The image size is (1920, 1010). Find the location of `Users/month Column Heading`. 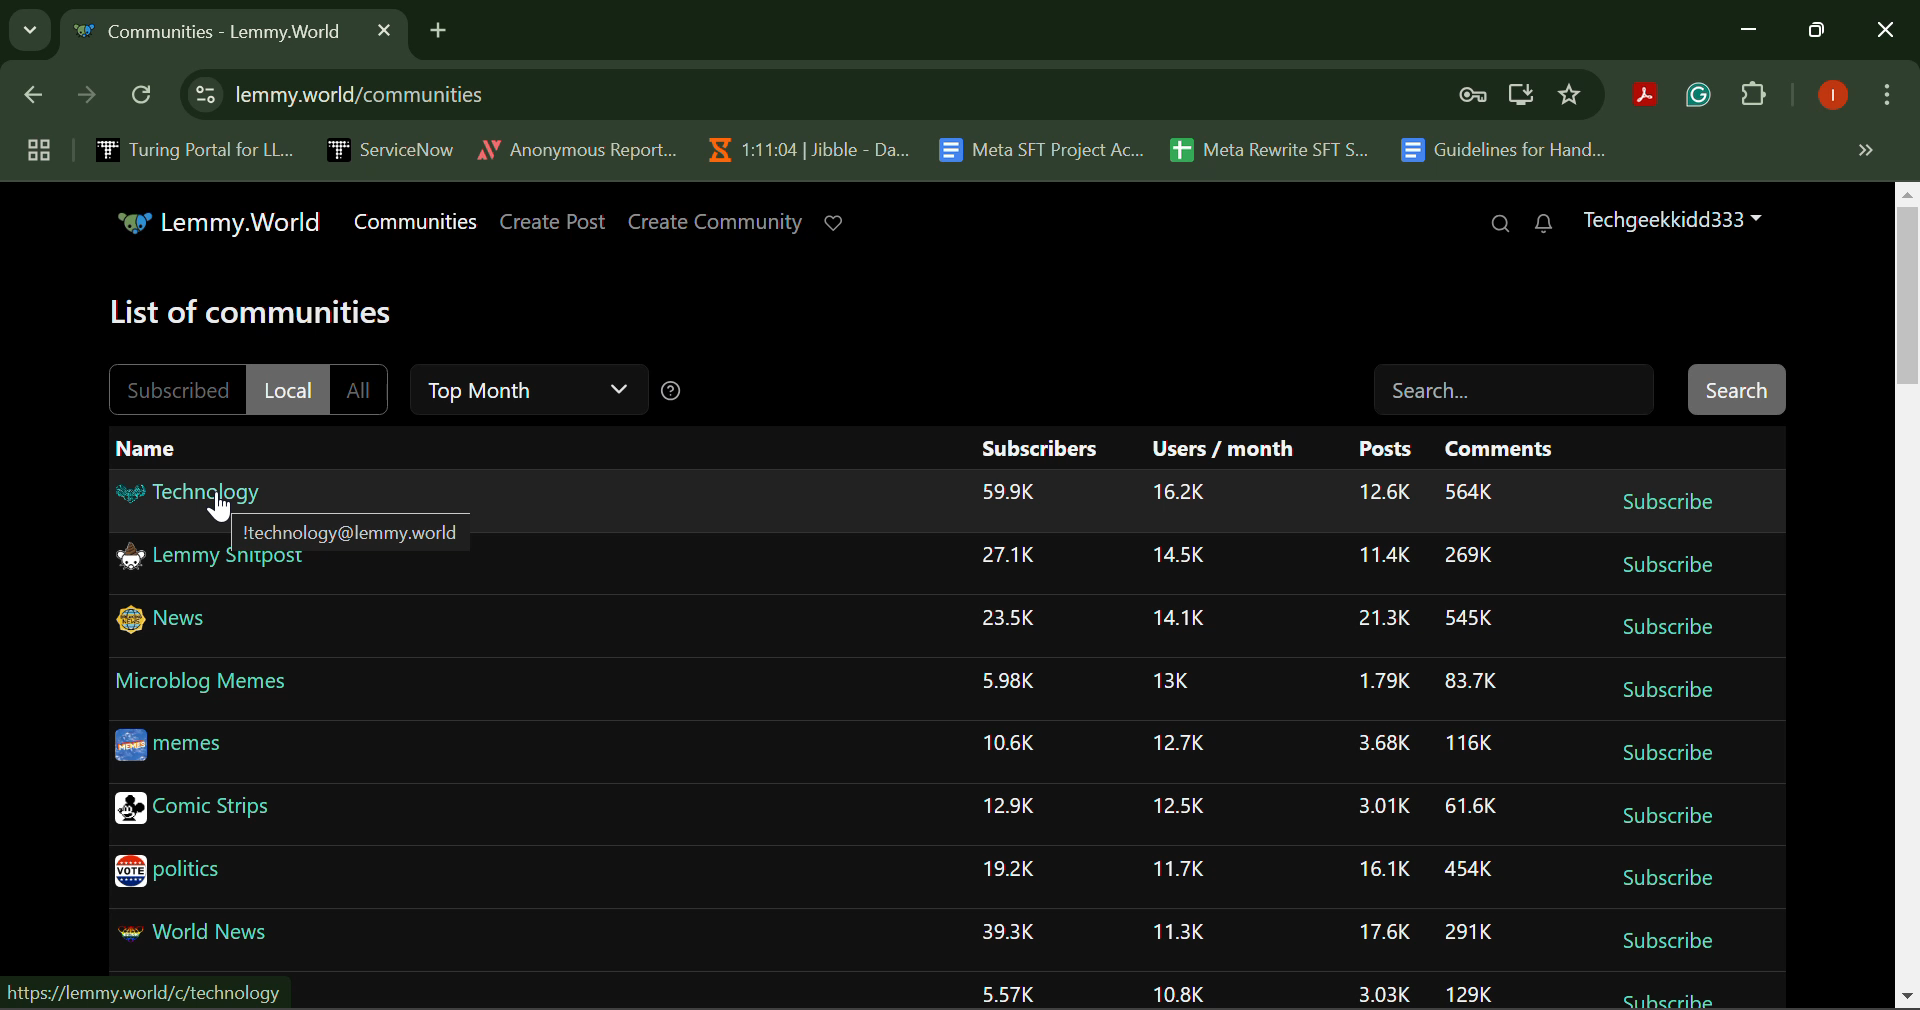

Users/month Column Heading is located at coordinates (1225, 448).